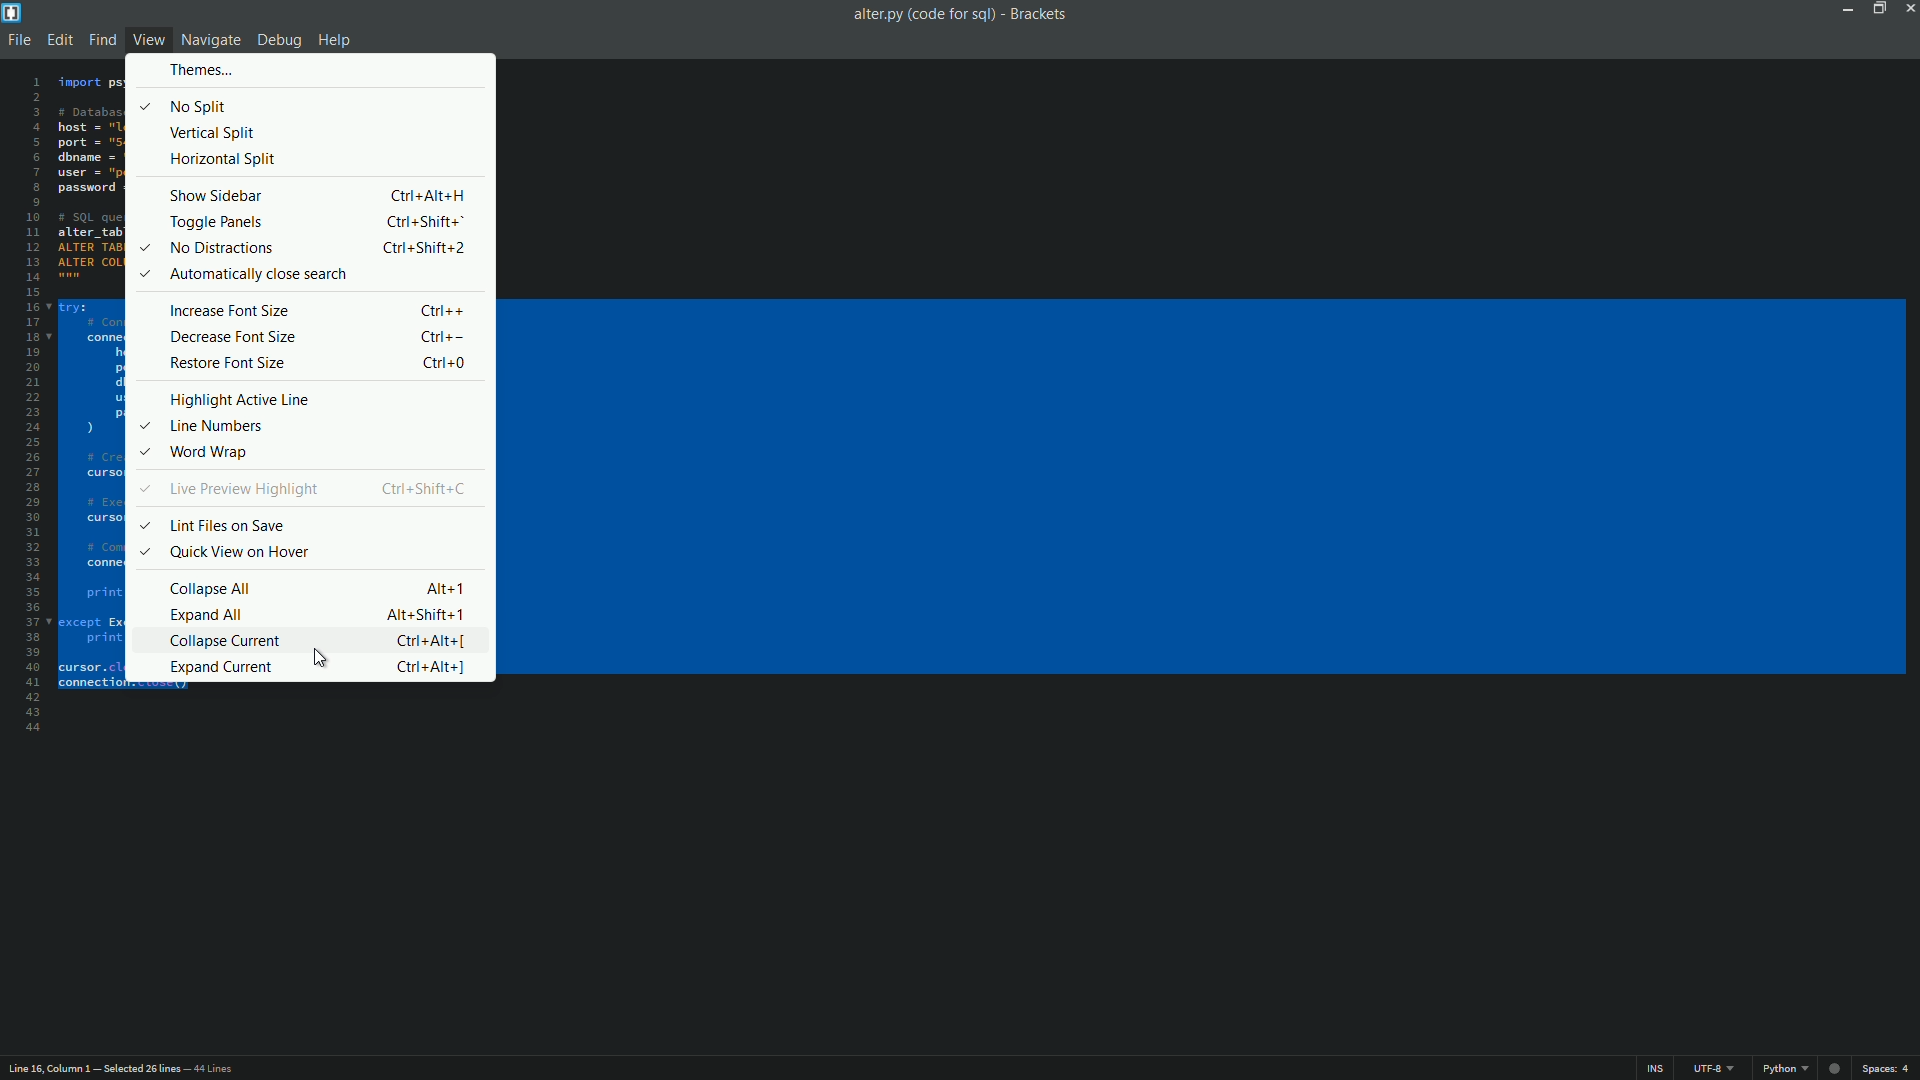  I want to click on debug menu, so click(275, 41).